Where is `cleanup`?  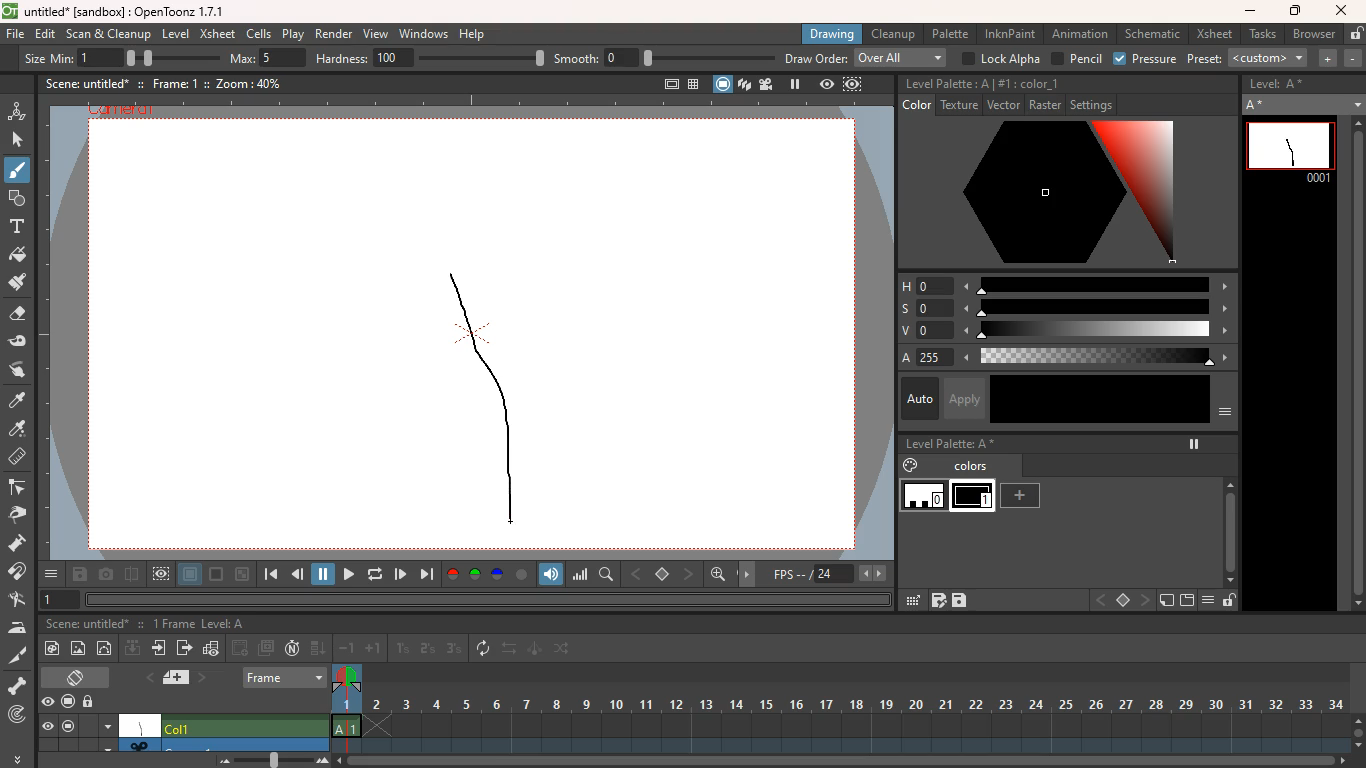 cleanup is located at coordinates (892, 34).